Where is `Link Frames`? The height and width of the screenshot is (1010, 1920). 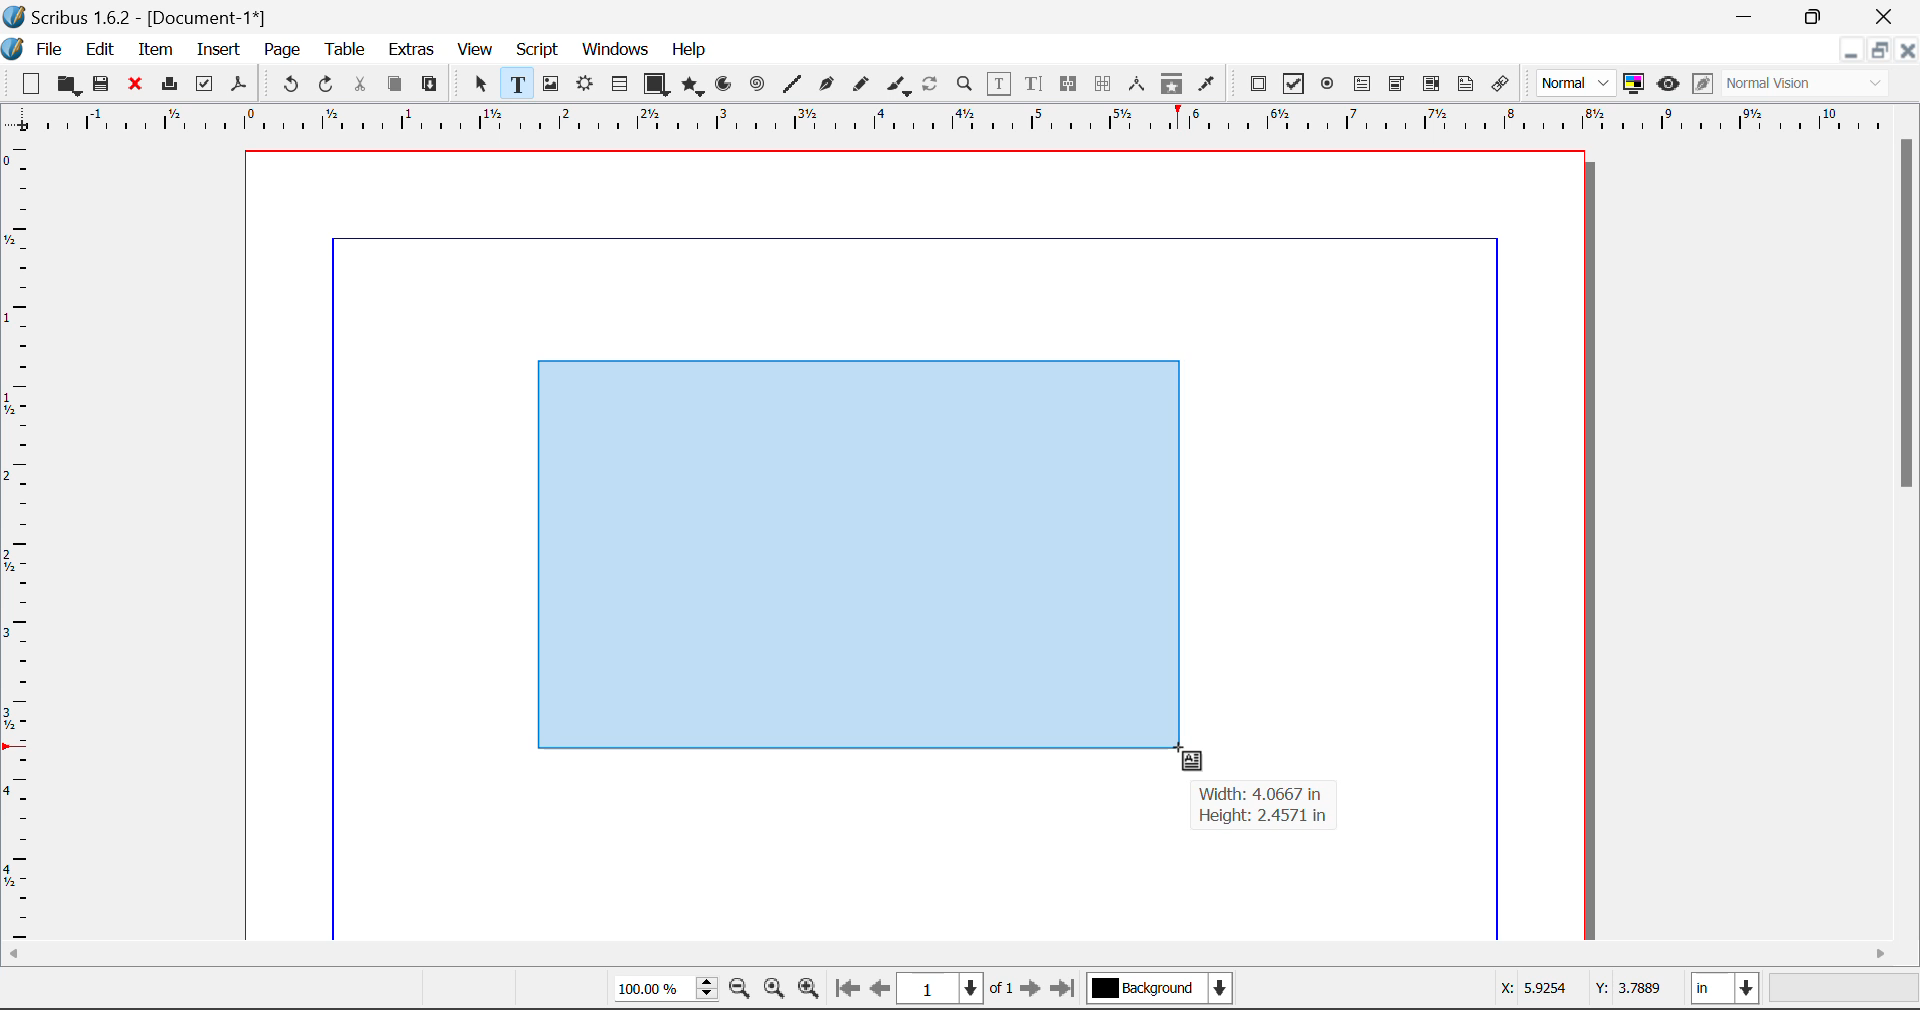
Link Frames is located at coordinates (1069, 84).